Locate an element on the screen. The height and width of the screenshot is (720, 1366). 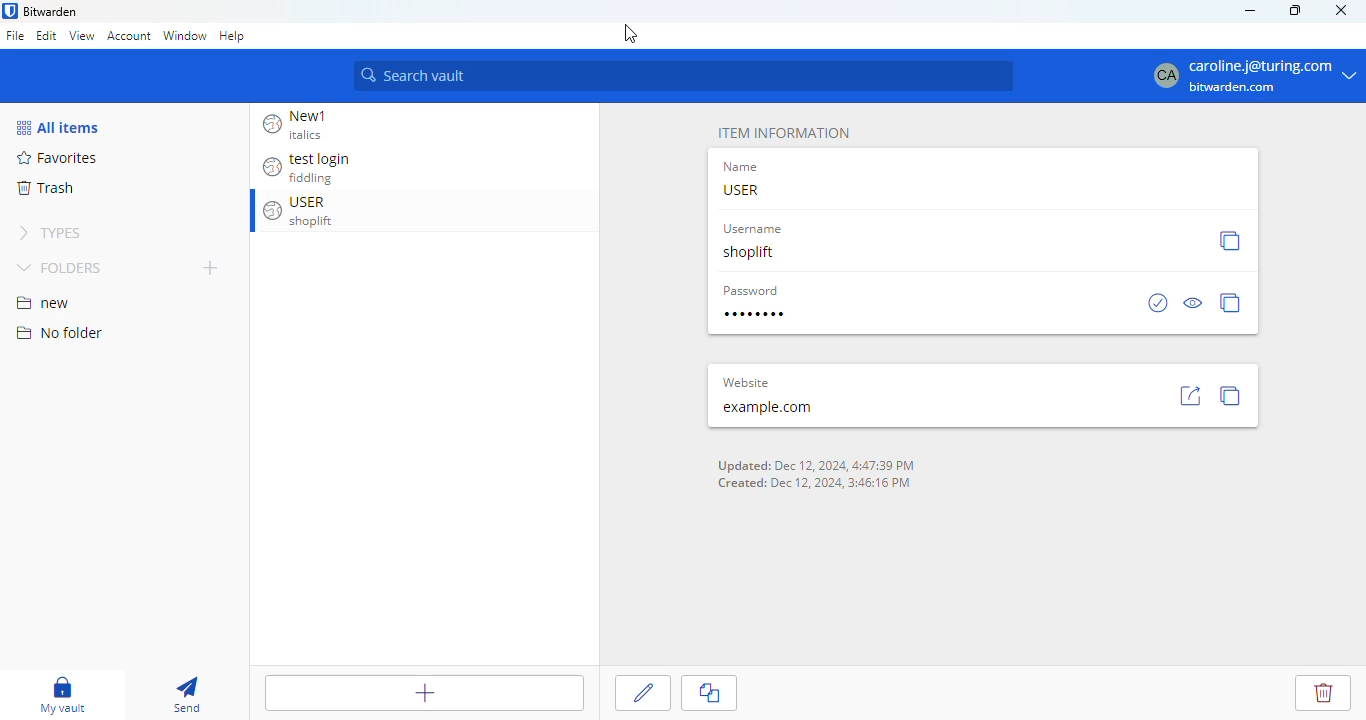
edit is located at coordinates (46, 36).